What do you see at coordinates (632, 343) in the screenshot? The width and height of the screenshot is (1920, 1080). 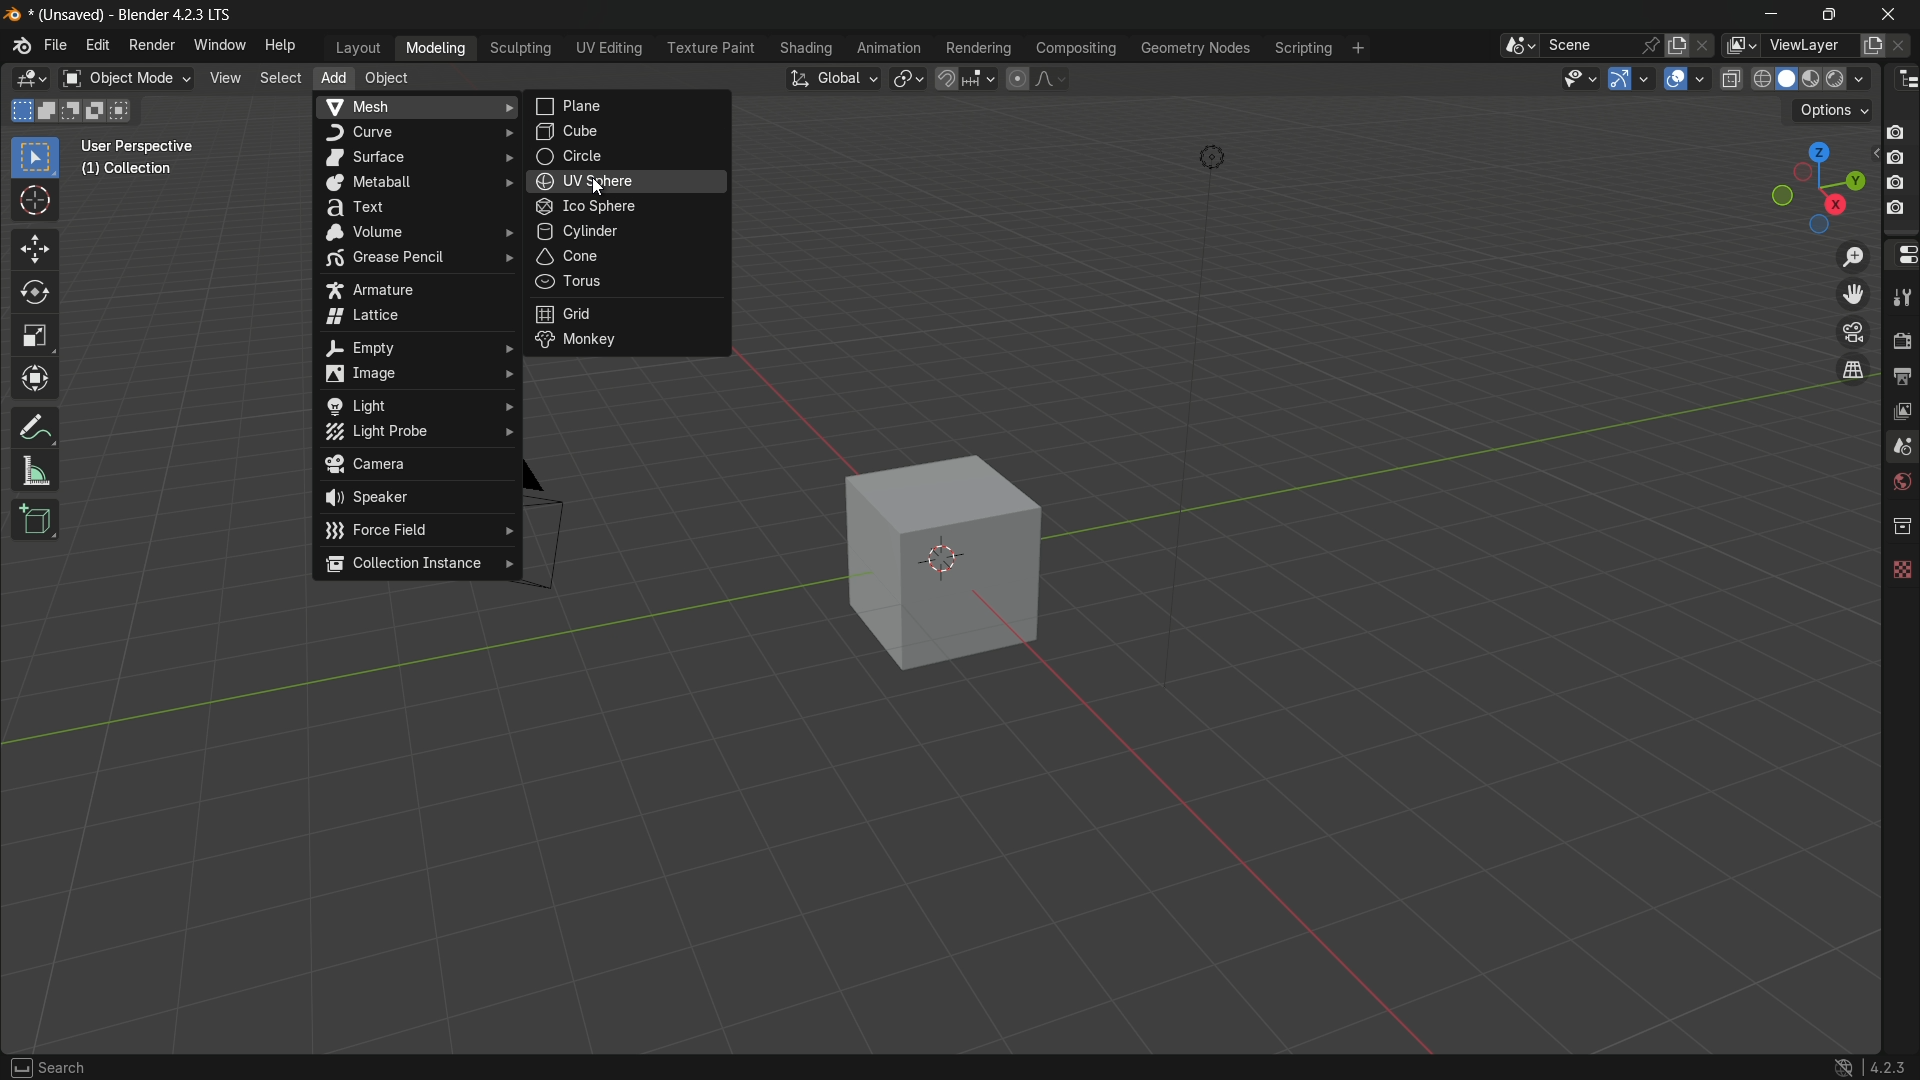 I see `monkey` at bounding box center [632, 343].